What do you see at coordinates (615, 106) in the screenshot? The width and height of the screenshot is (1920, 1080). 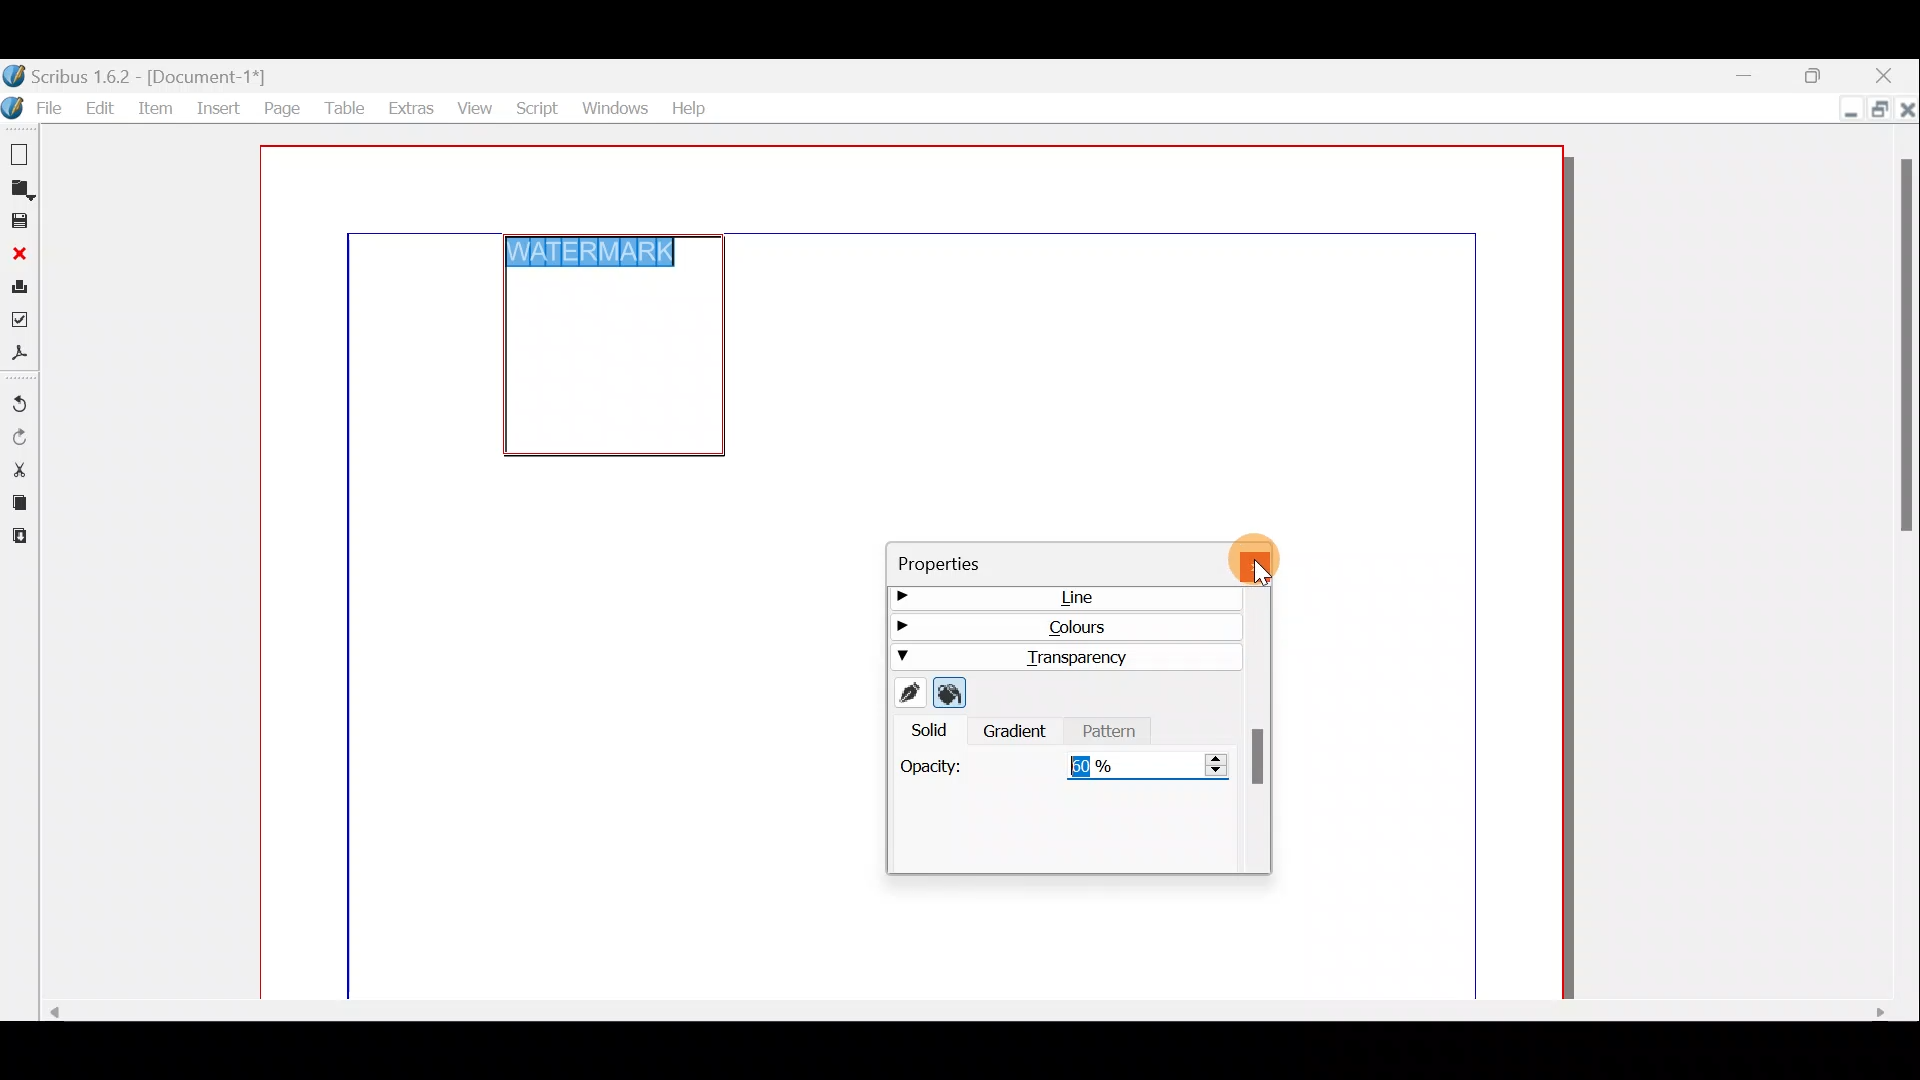 I see `Windows` at bounding box center [615, 106].